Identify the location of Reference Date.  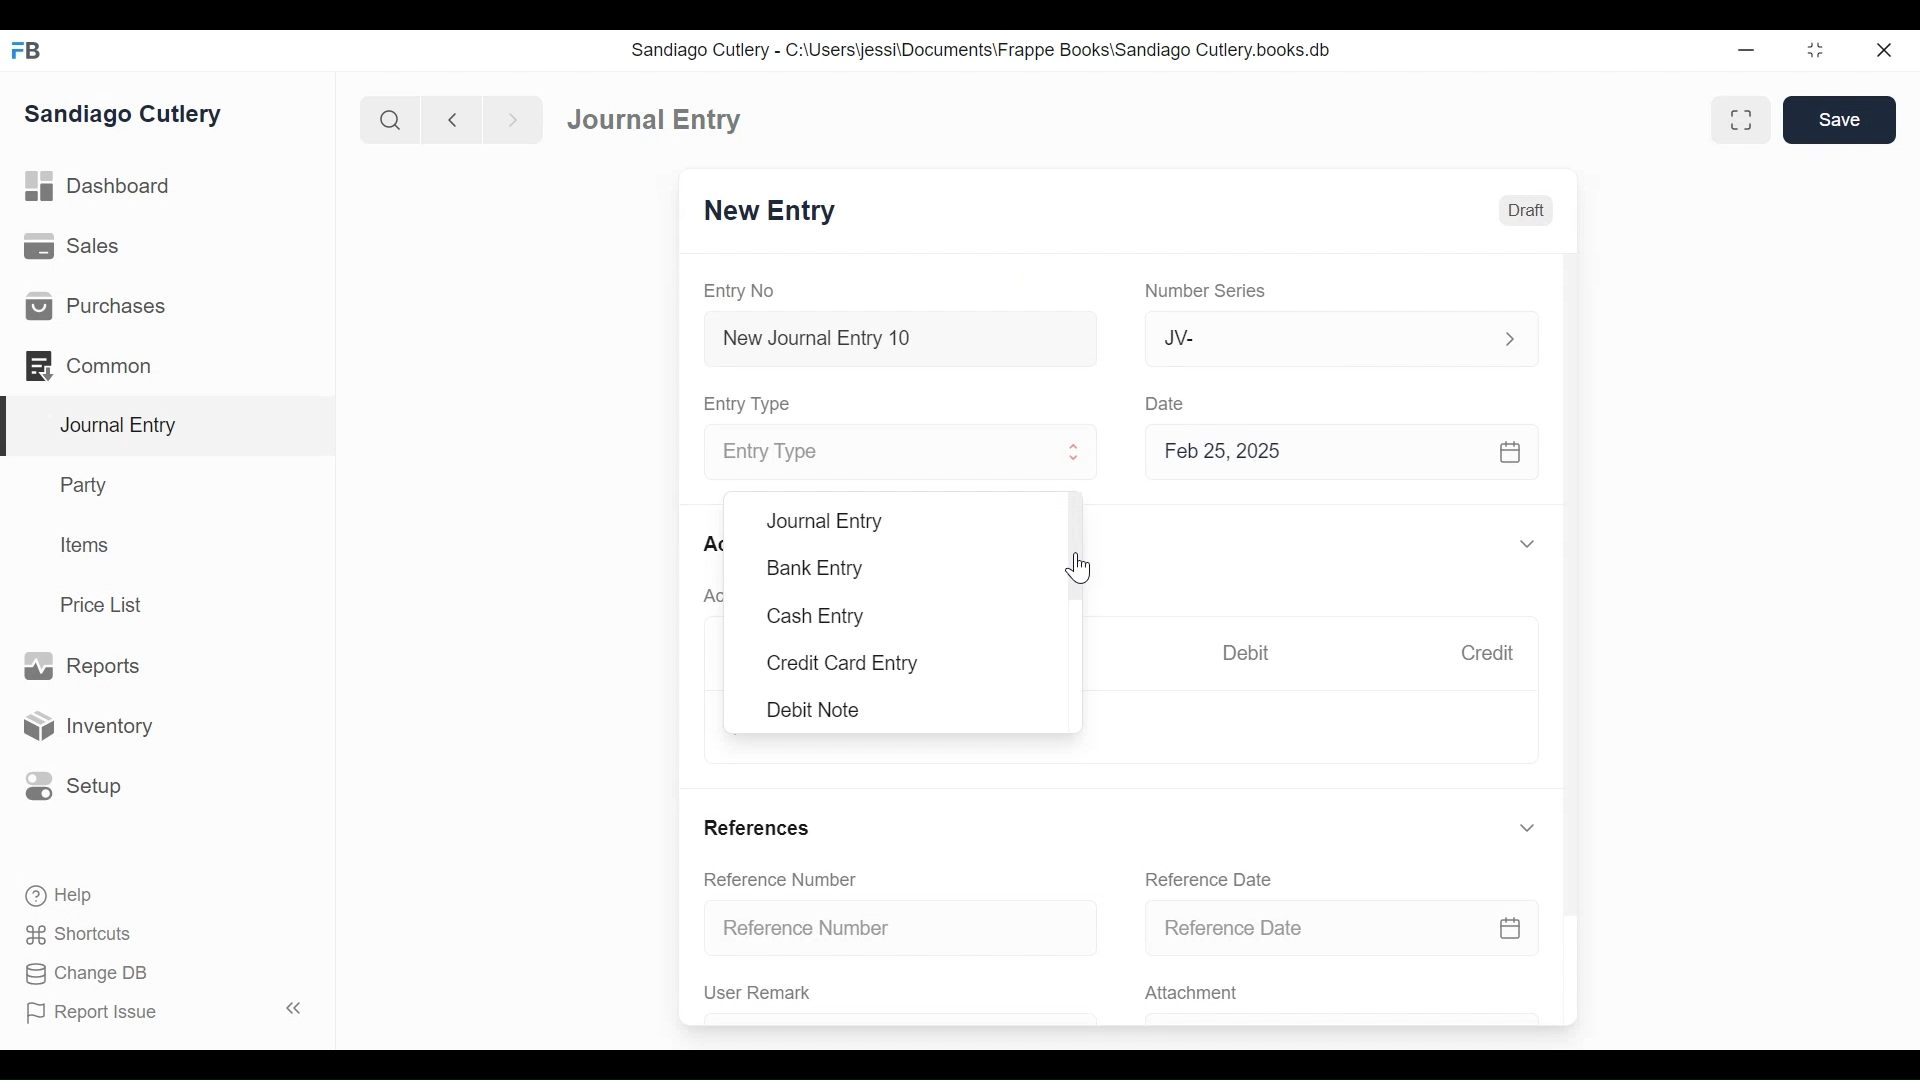
(1342, 929).